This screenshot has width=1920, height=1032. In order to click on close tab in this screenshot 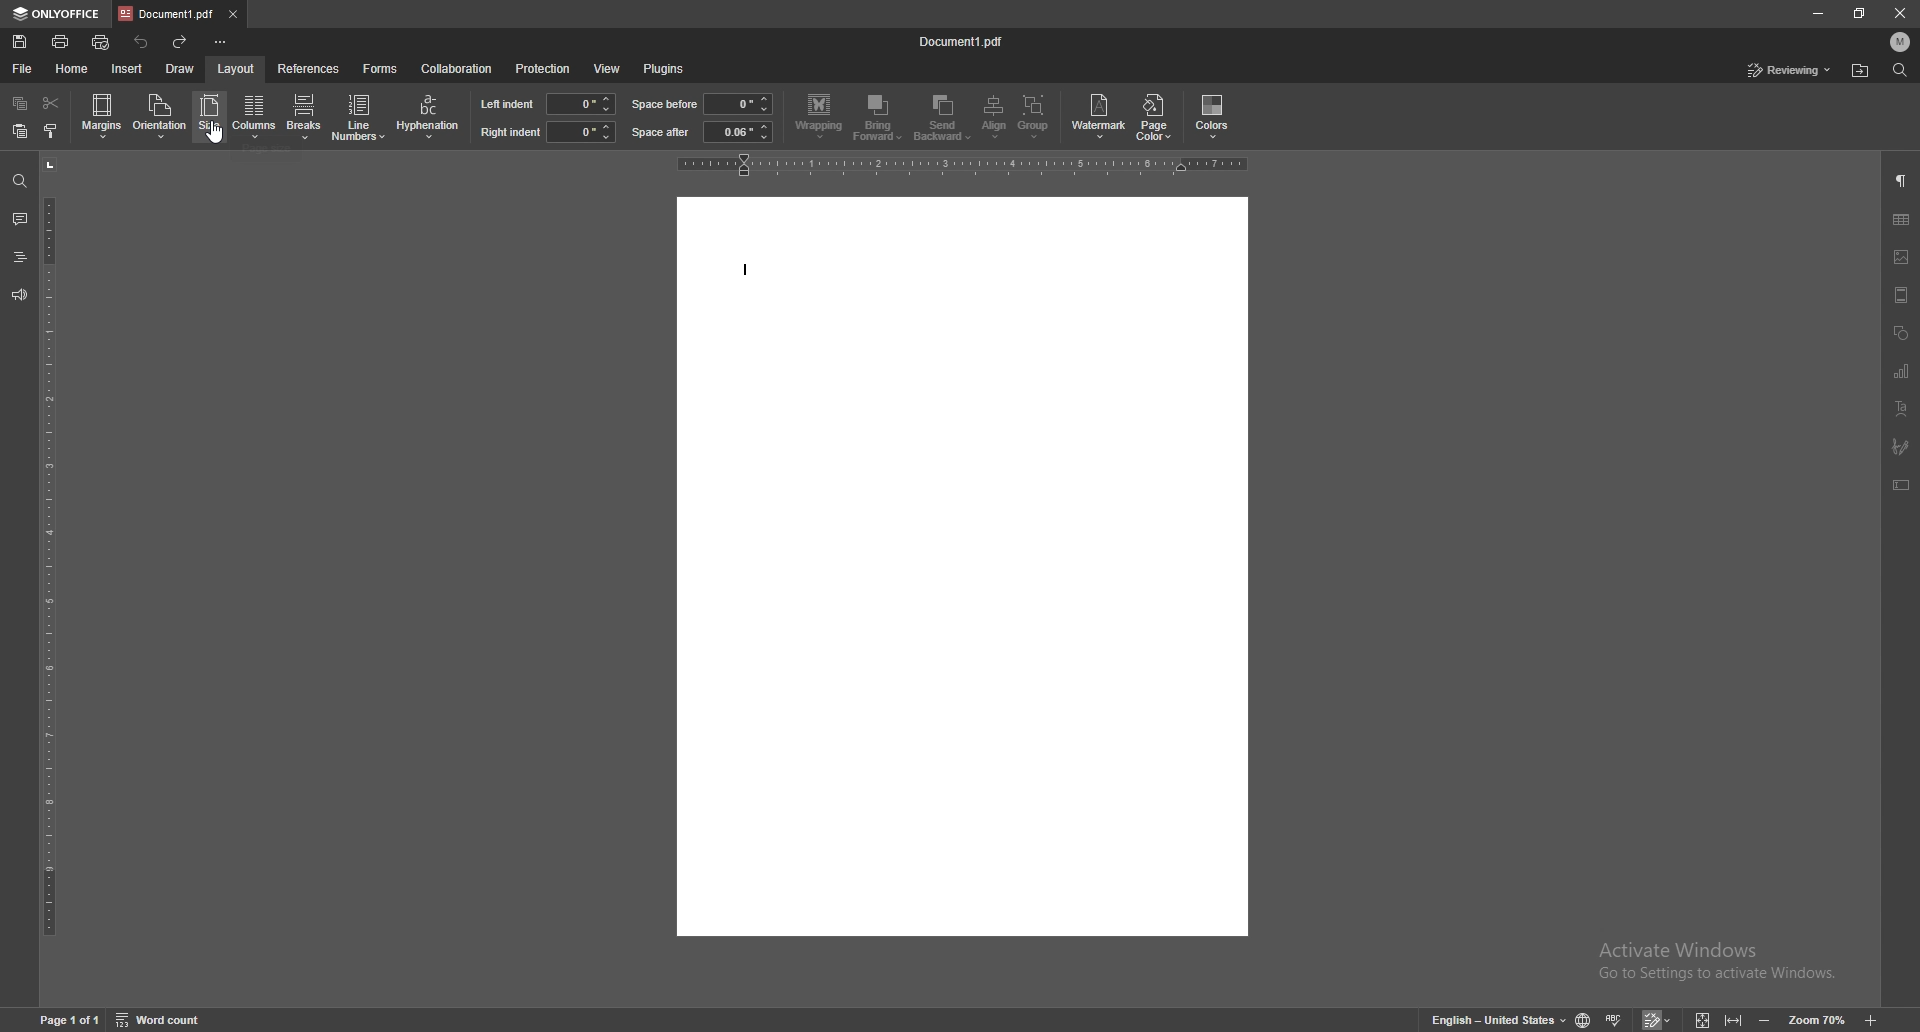, I will do `click(232, 13)`.